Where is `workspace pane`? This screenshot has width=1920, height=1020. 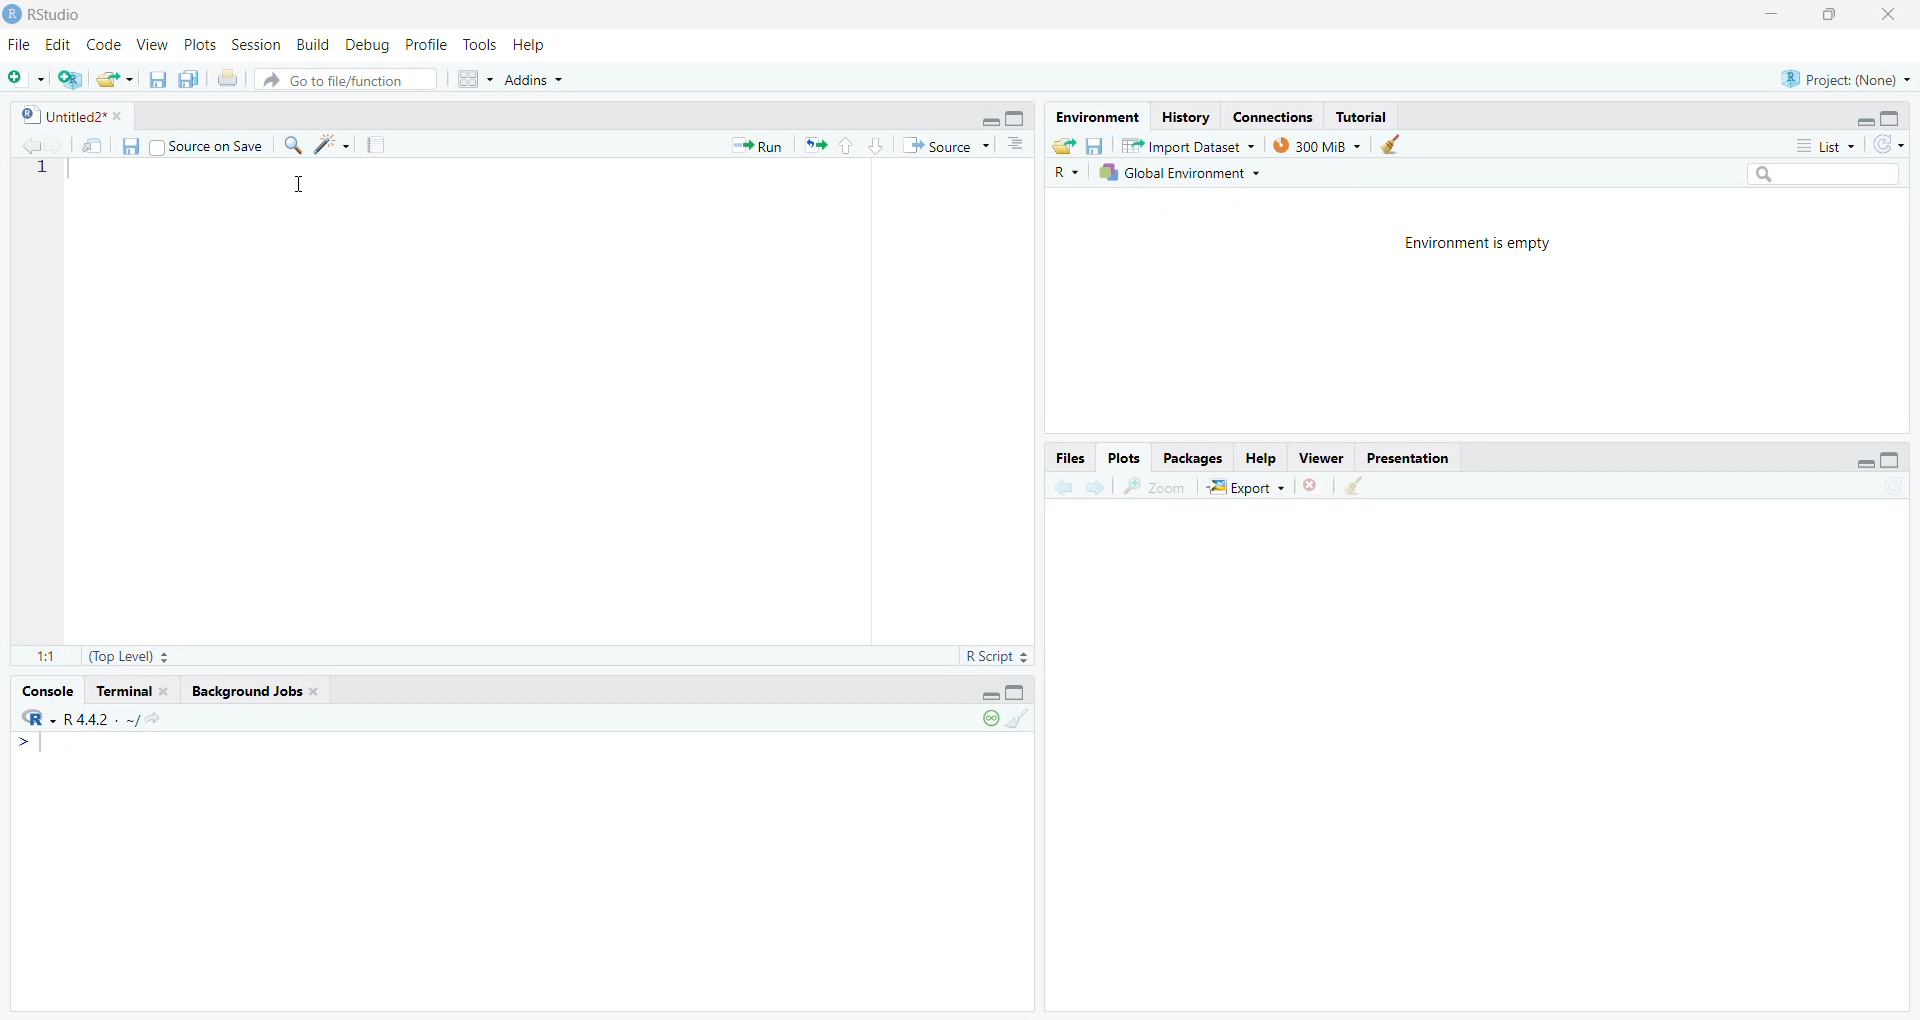
workspace pane is located at coordinates (473, 76).